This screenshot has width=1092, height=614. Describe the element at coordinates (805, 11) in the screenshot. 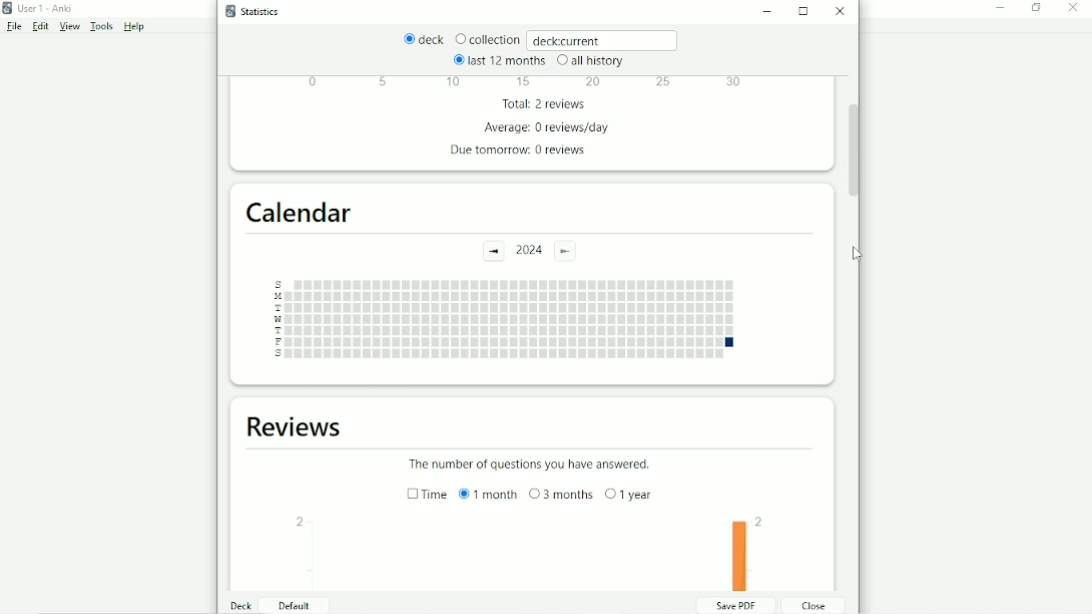

I see `Maximize` at that location.